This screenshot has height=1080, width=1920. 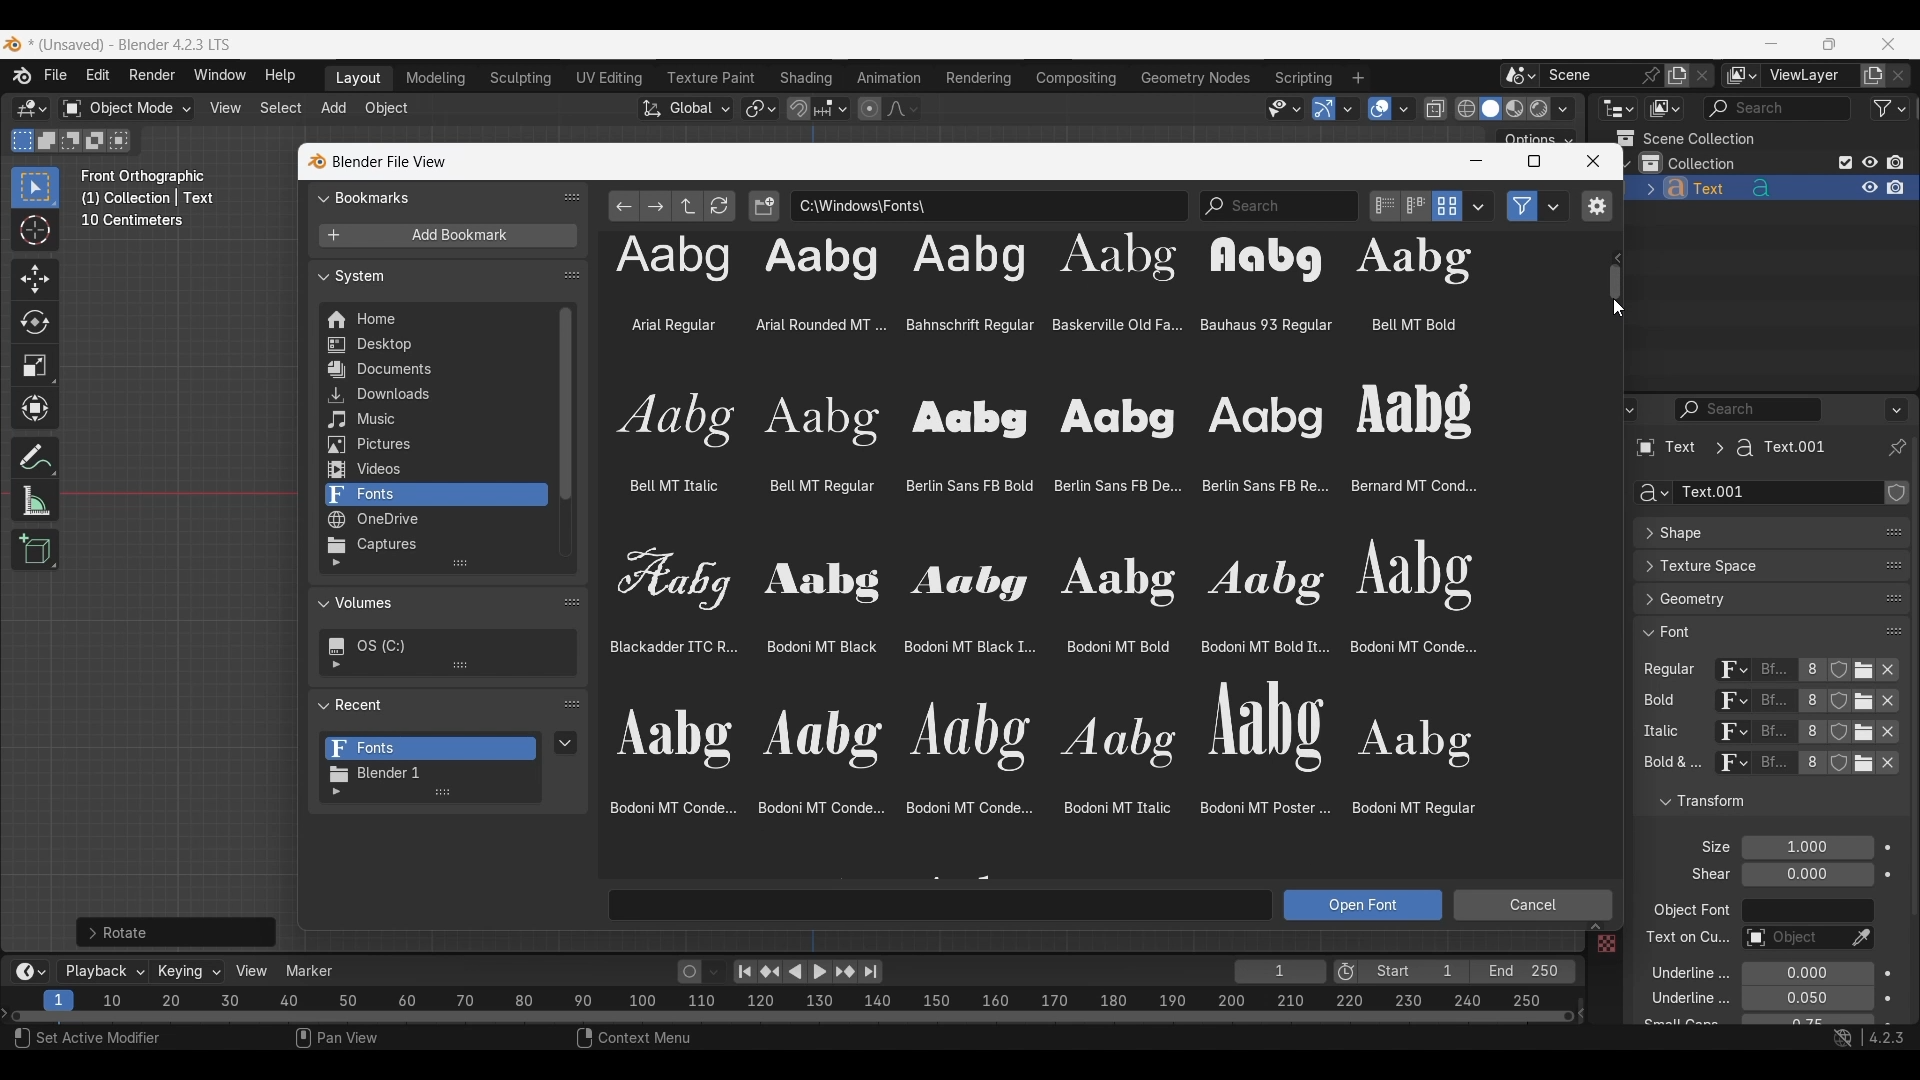 What do you see at coordinates (1895, 793) in the screenshot?
I see `Change order in the list` at bounding box center [1895, 793].